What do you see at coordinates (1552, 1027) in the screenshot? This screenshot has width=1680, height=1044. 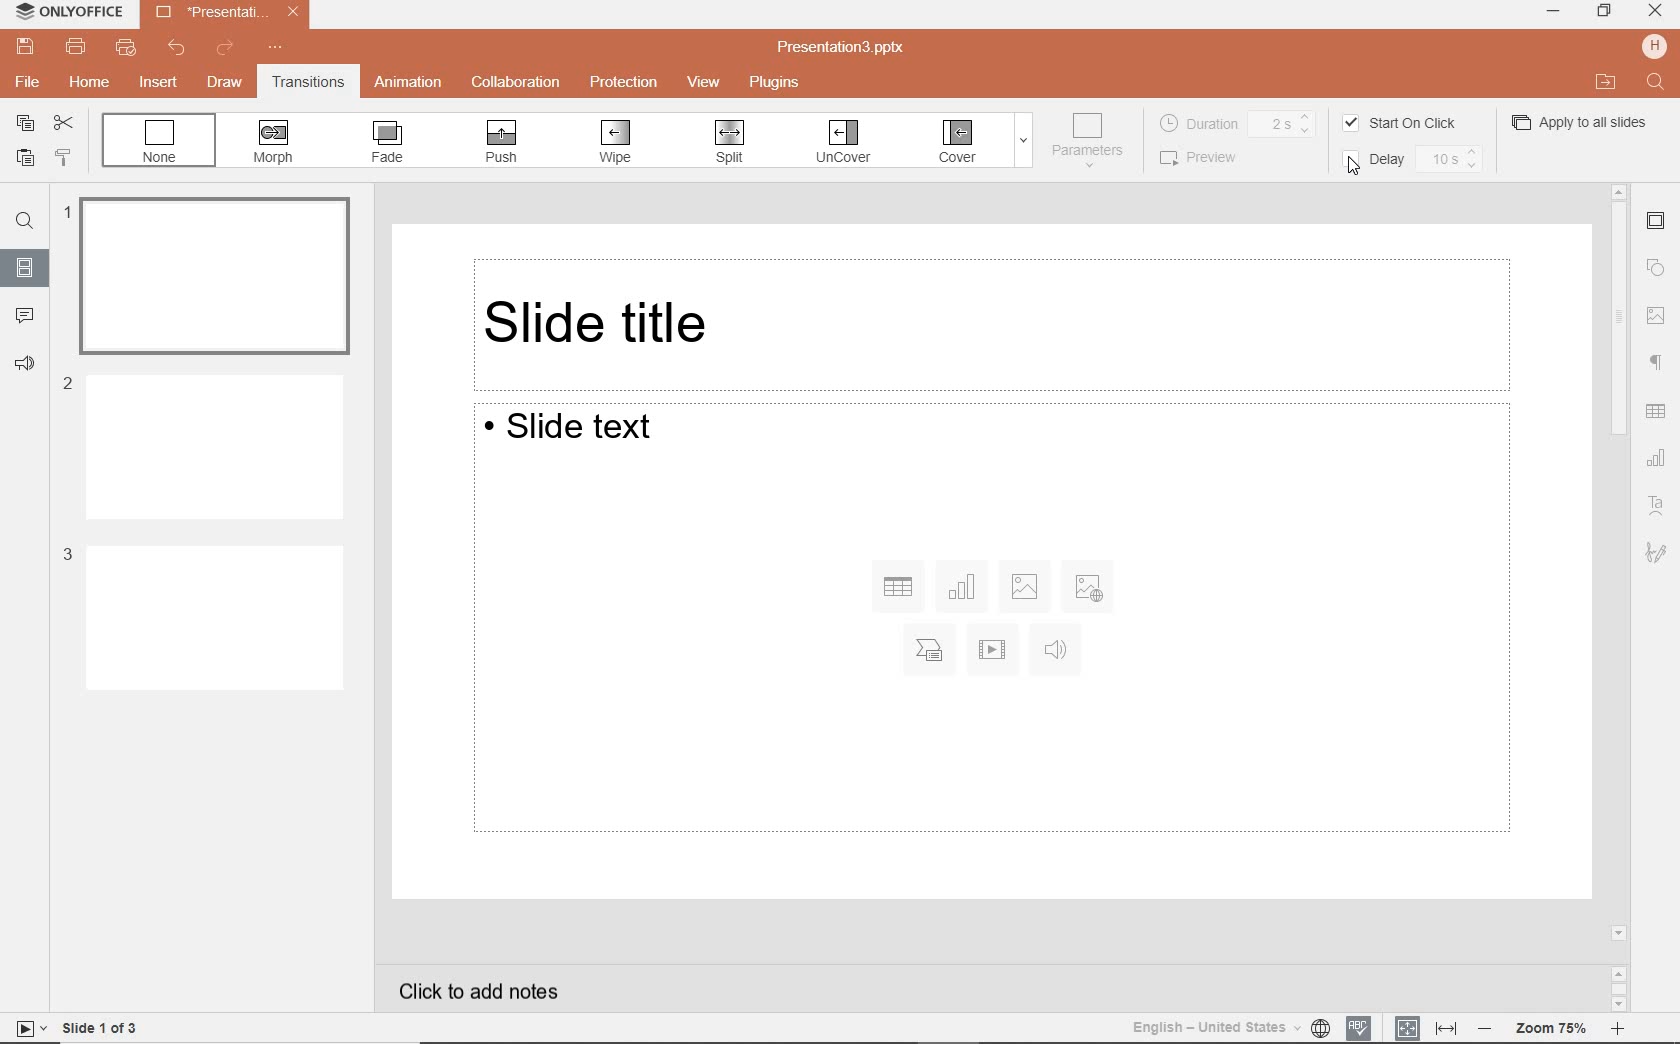 I see `zoom` at bounding box center [1552, 1027].